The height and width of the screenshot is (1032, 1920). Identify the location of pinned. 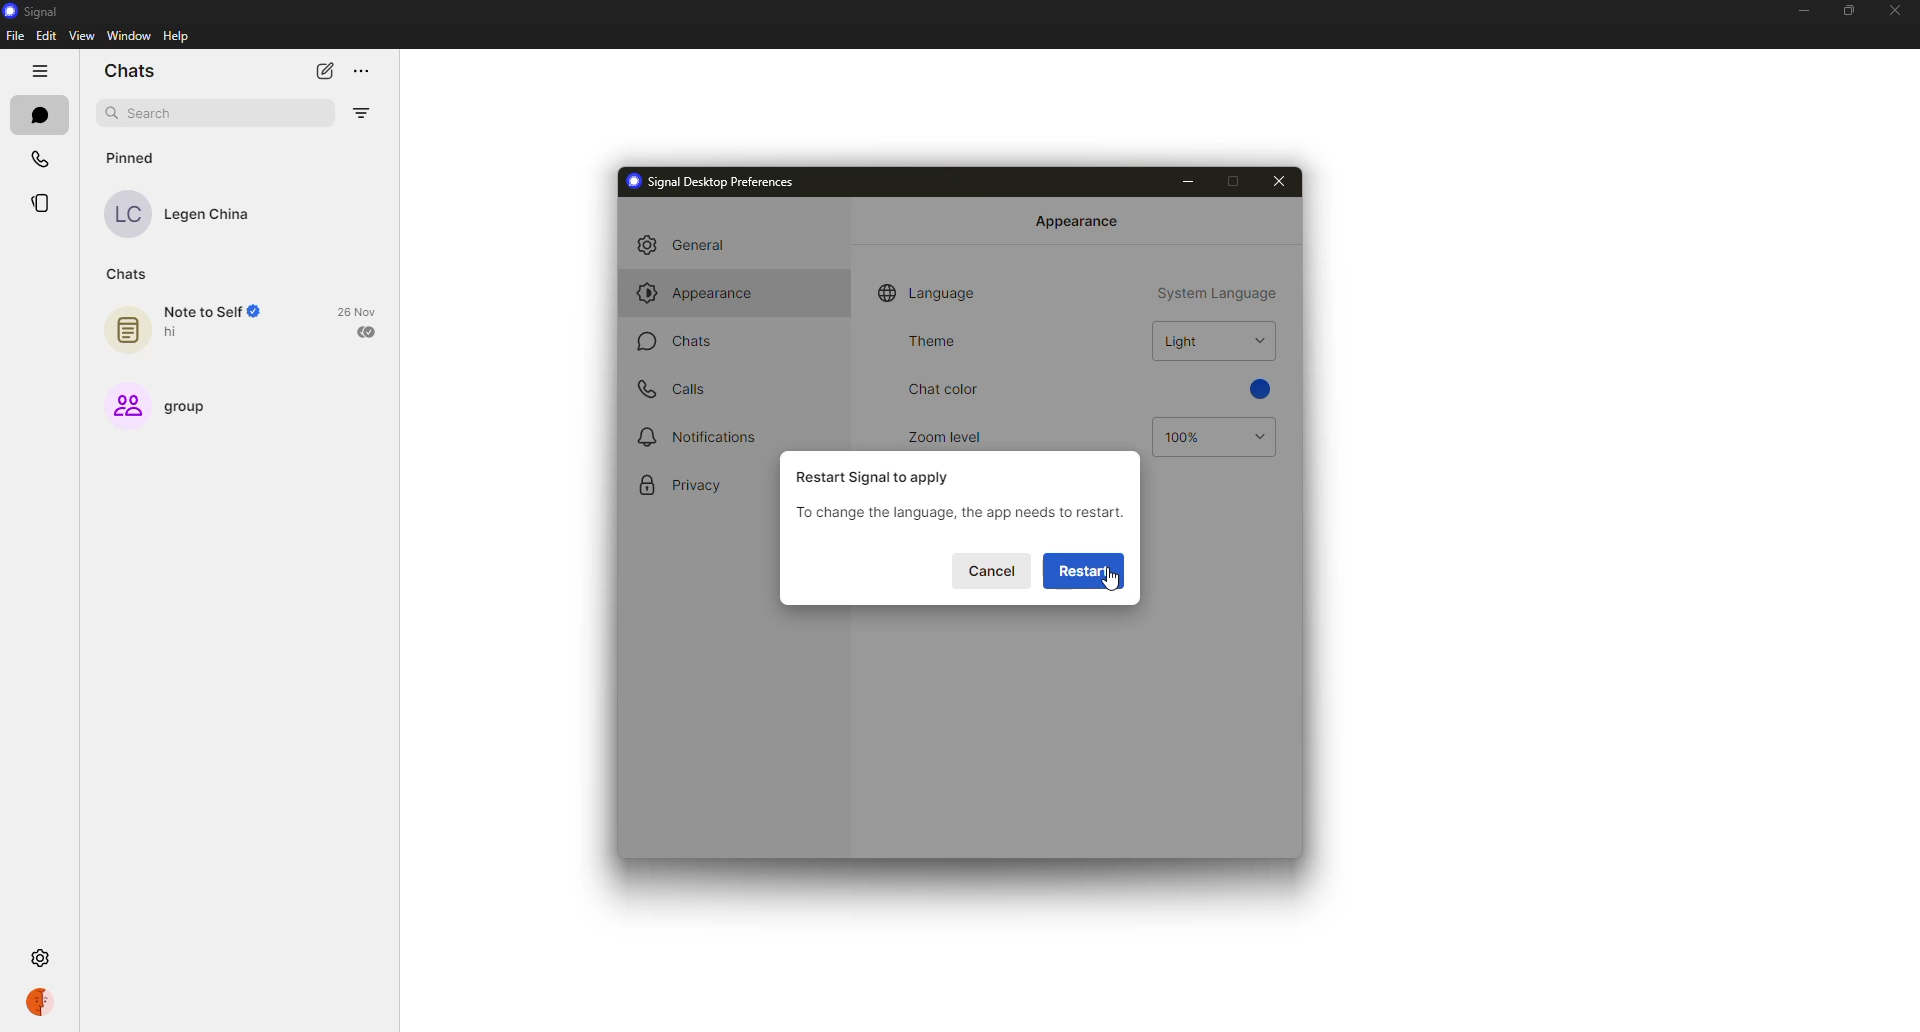
(134, 157).